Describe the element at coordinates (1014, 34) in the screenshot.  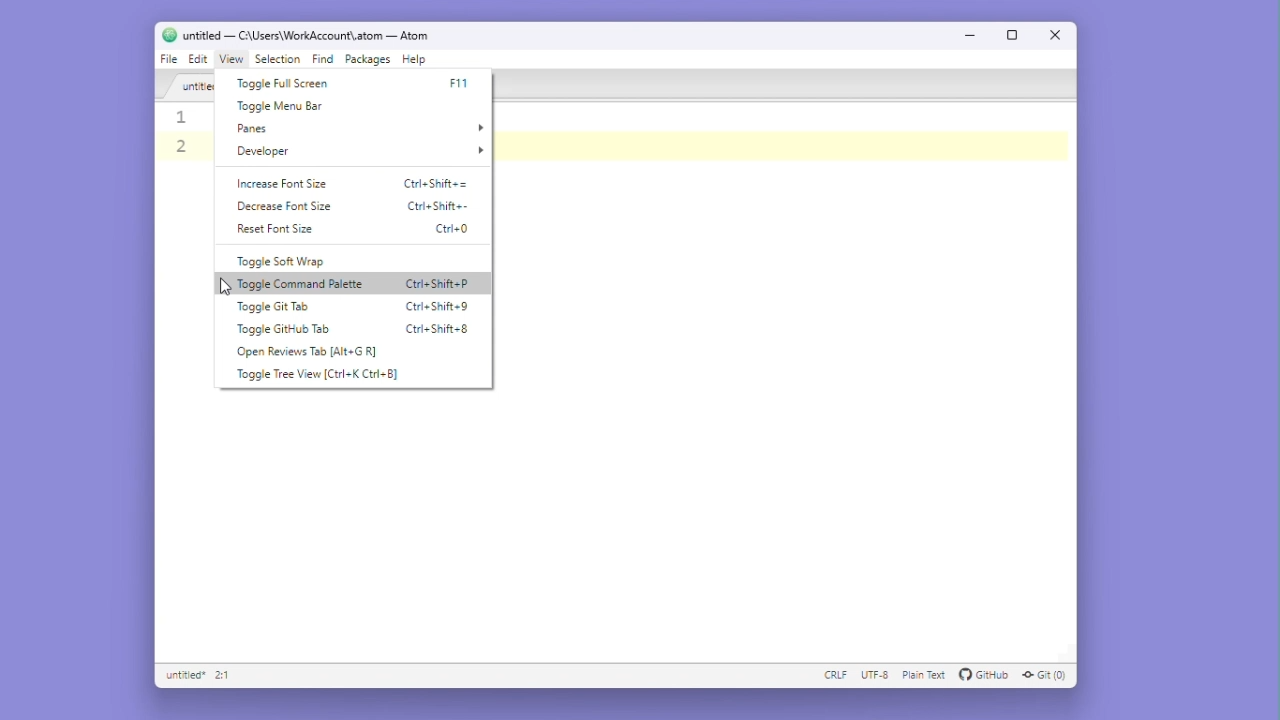
I see `Maximize` at that location.